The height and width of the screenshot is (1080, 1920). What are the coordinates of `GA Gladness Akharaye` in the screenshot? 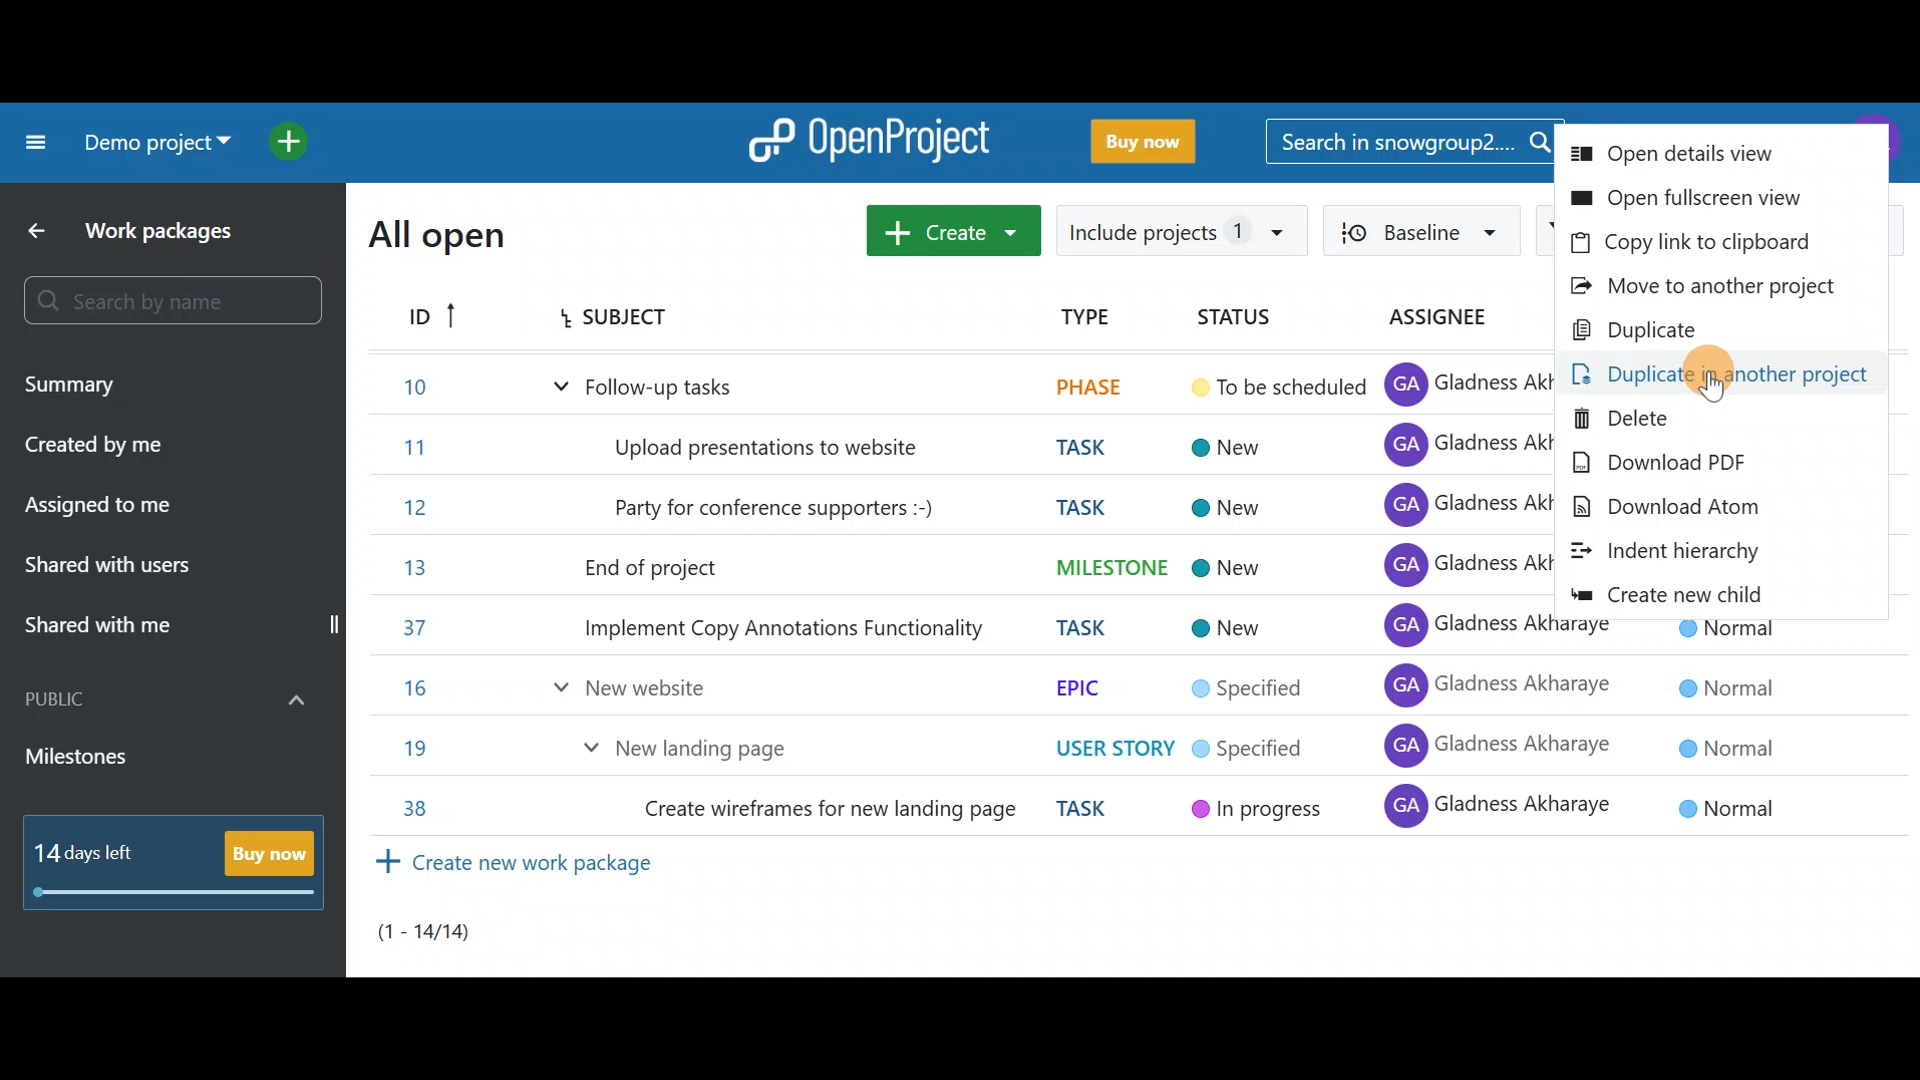 It's located at (1451, 623).